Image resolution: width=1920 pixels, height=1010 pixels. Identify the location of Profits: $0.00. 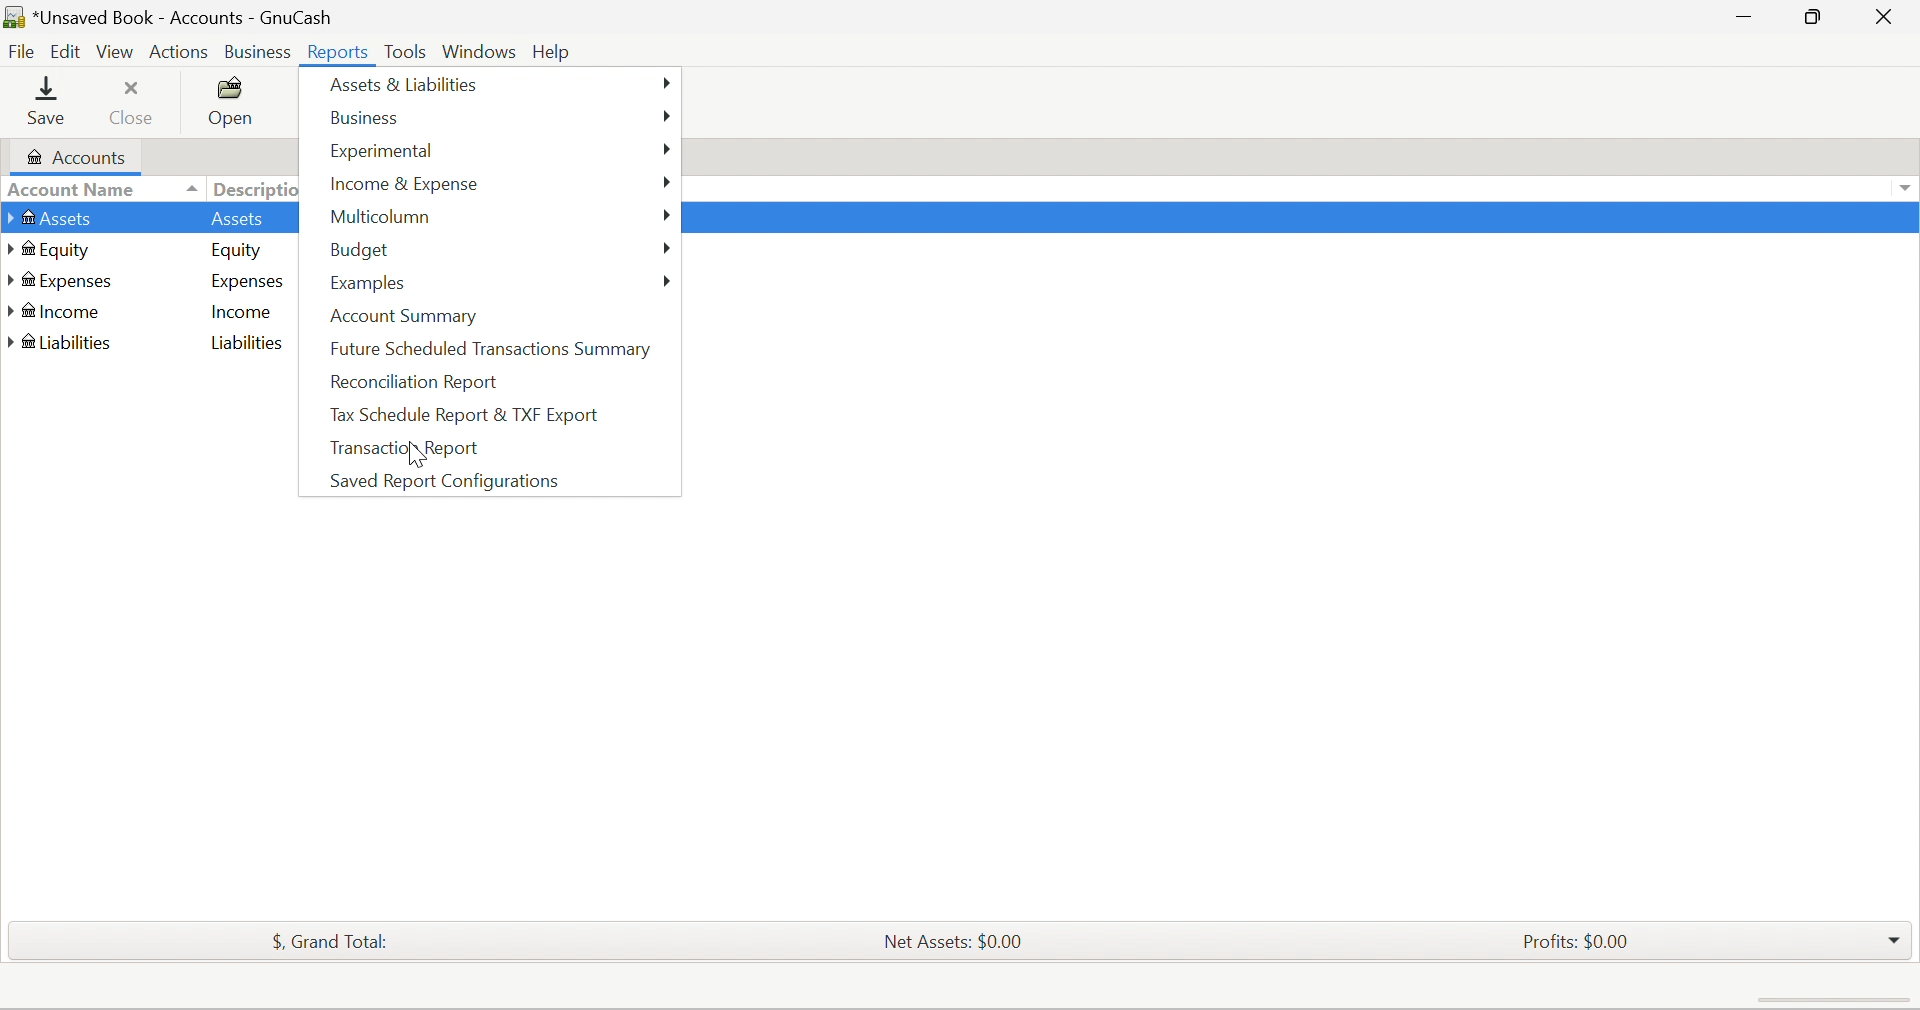
(1573, 941).